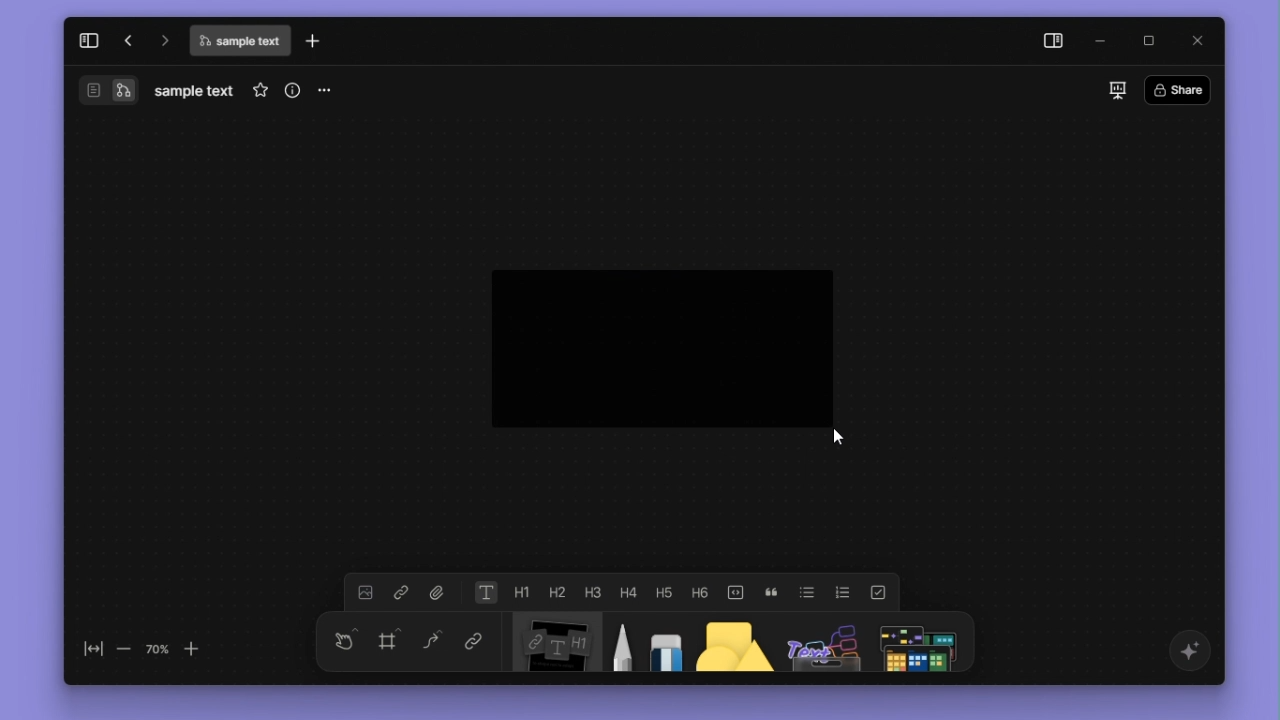  Describe the element at coordinates (659, 346) in the screenshot. I see `Notes (text box) being drawn` at that location.